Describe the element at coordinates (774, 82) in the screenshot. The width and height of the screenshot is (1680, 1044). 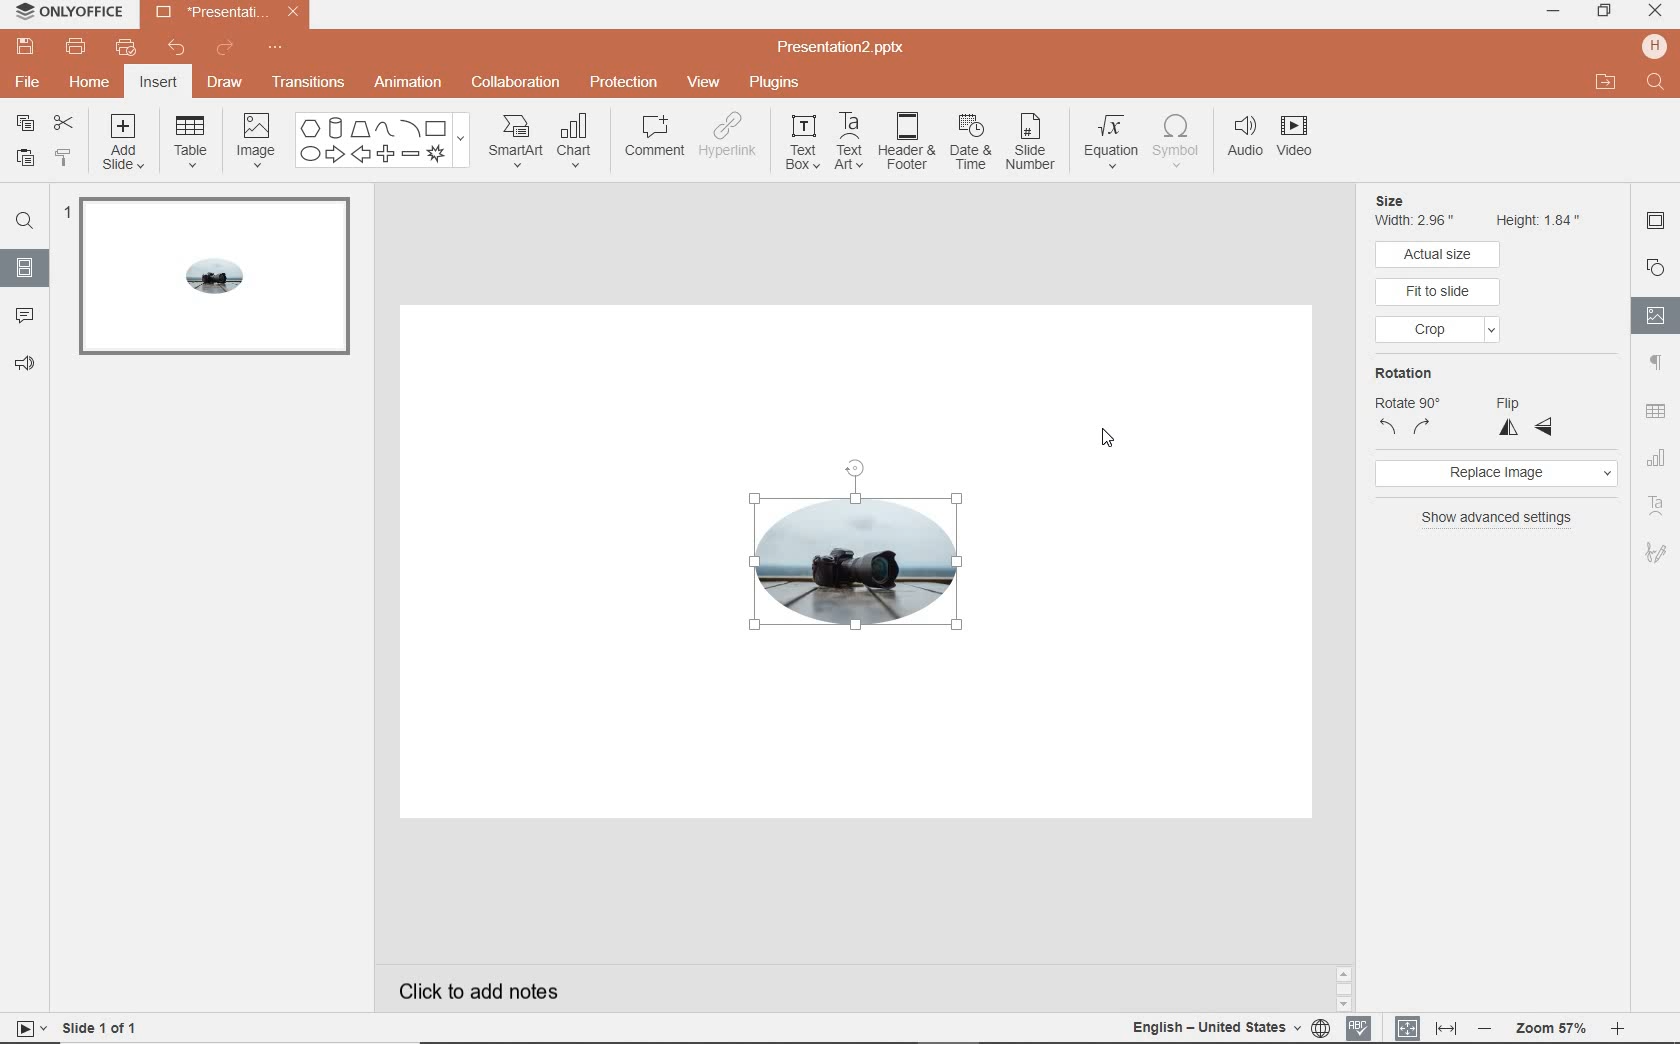
I see `plugins` at that location.